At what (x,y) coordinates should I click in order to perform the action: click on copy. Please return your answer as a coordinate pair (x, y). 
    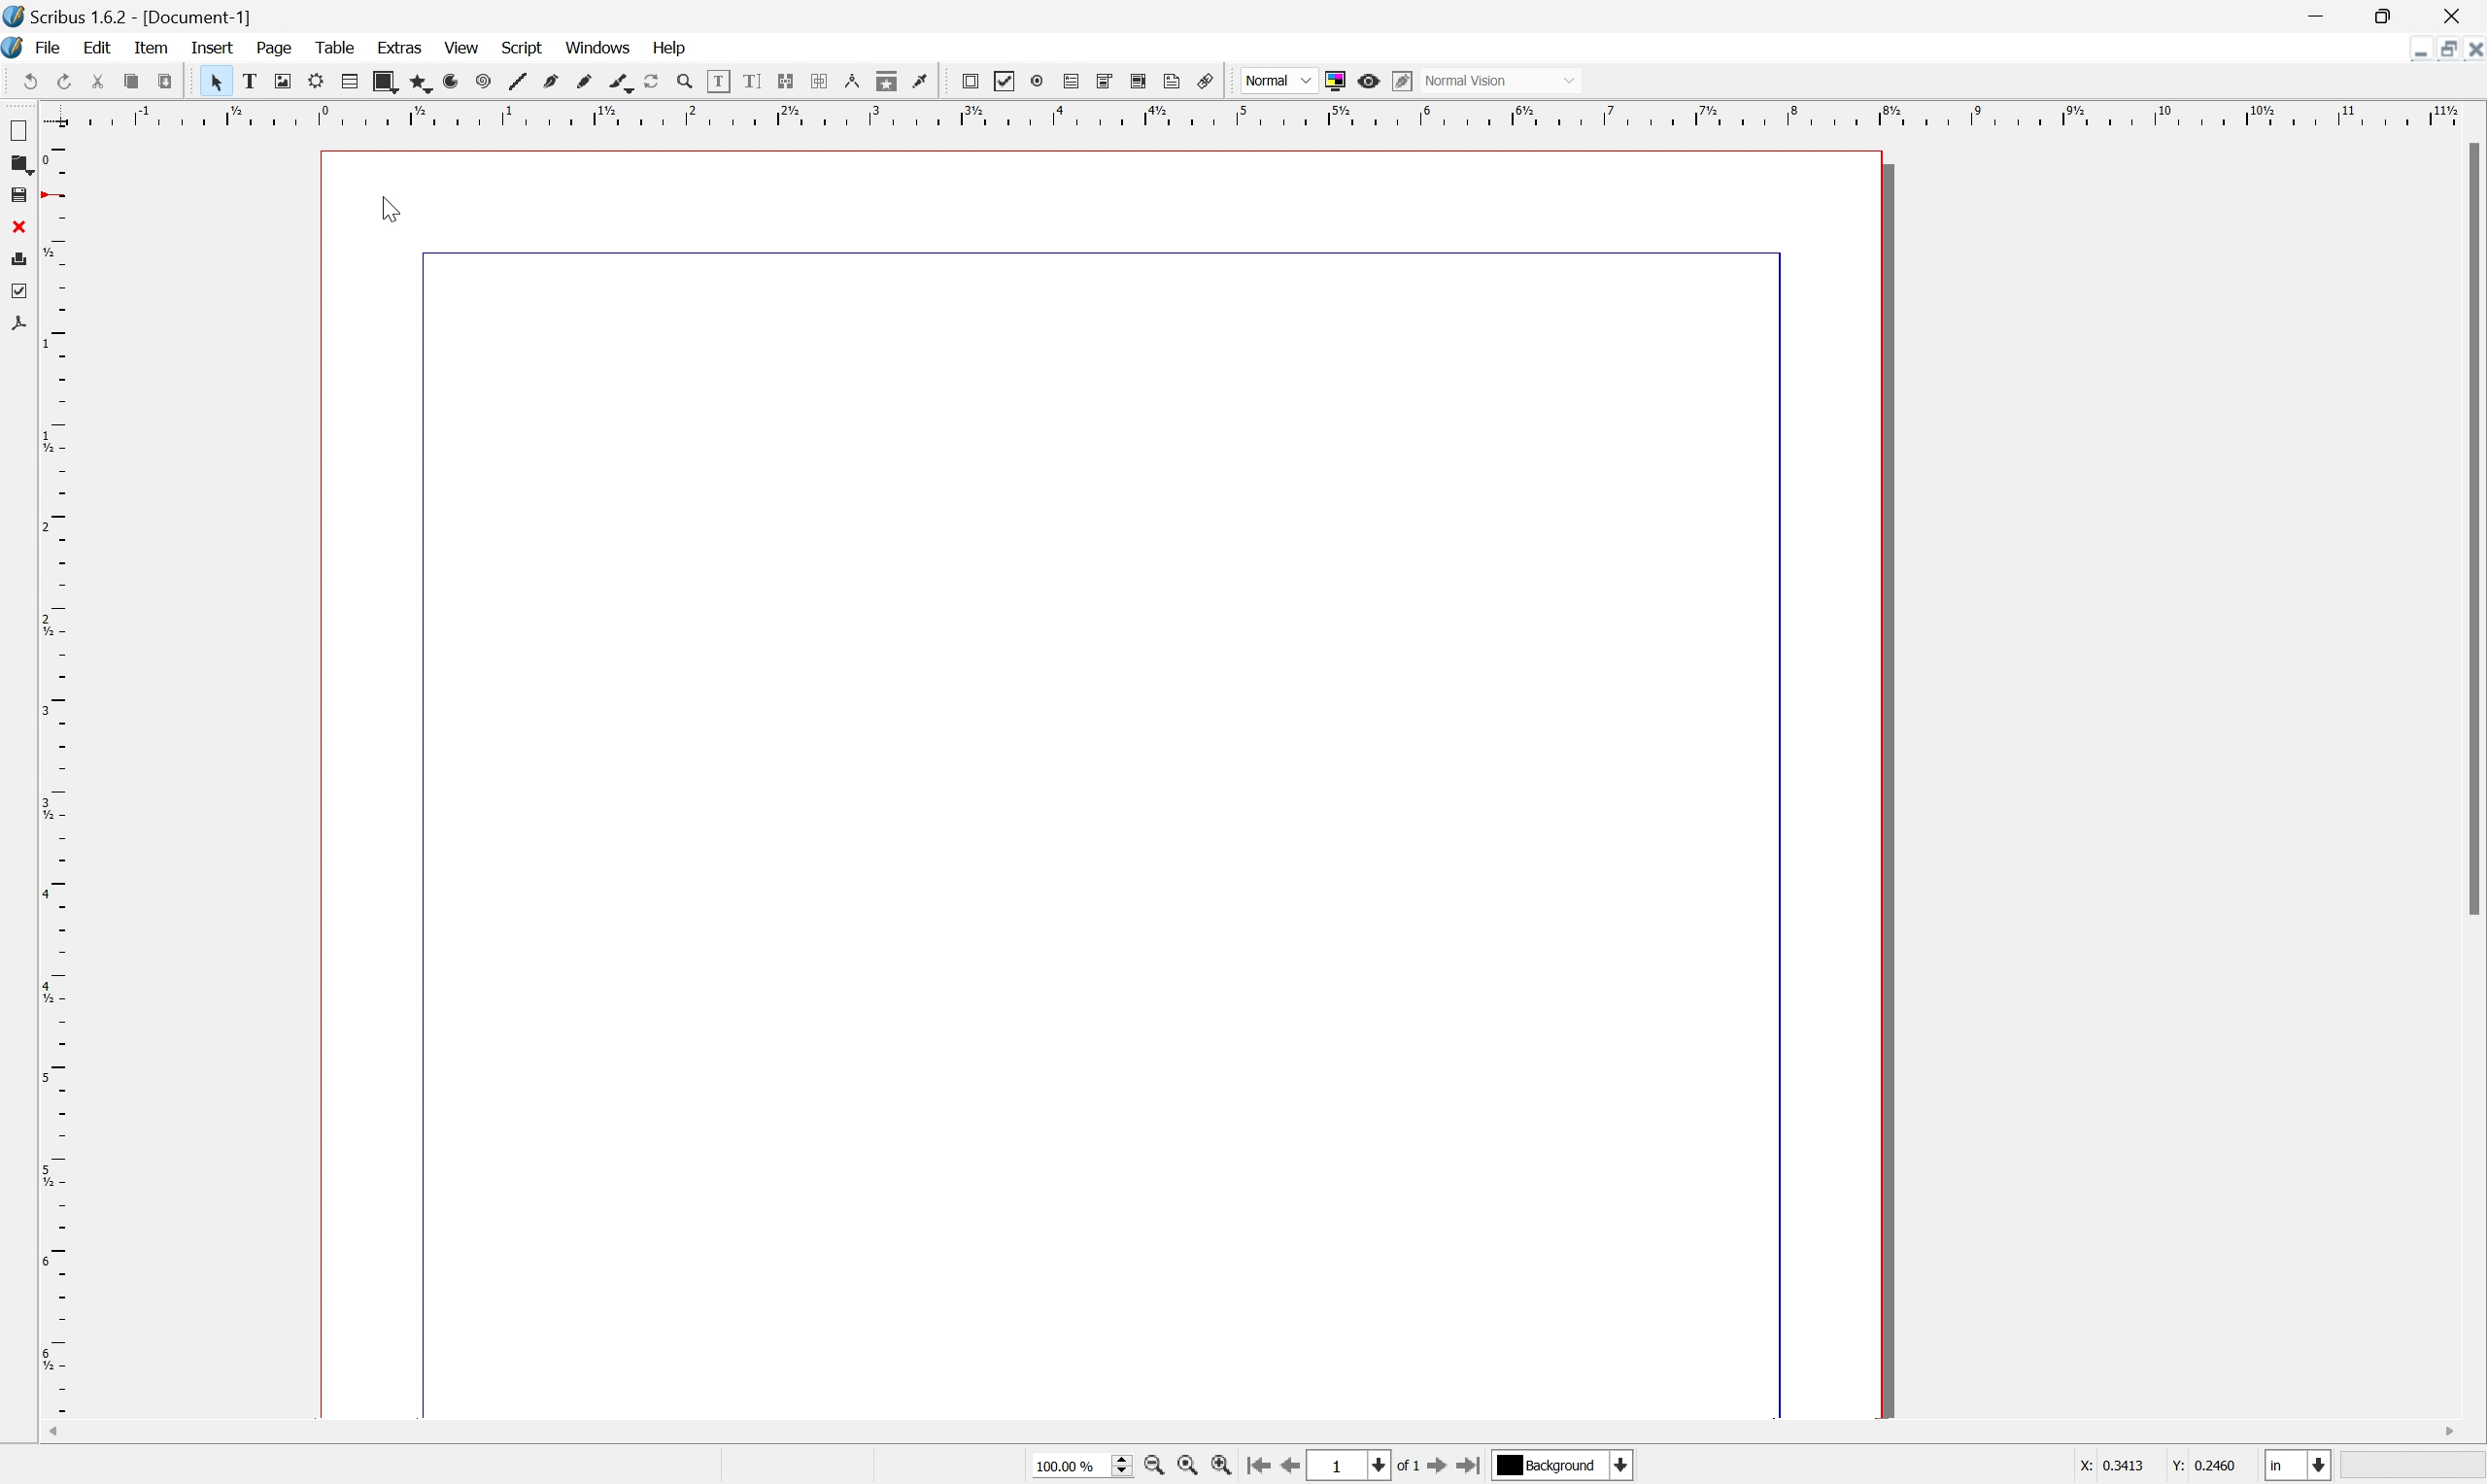
    Looking at the image, I should click on (385, 81).